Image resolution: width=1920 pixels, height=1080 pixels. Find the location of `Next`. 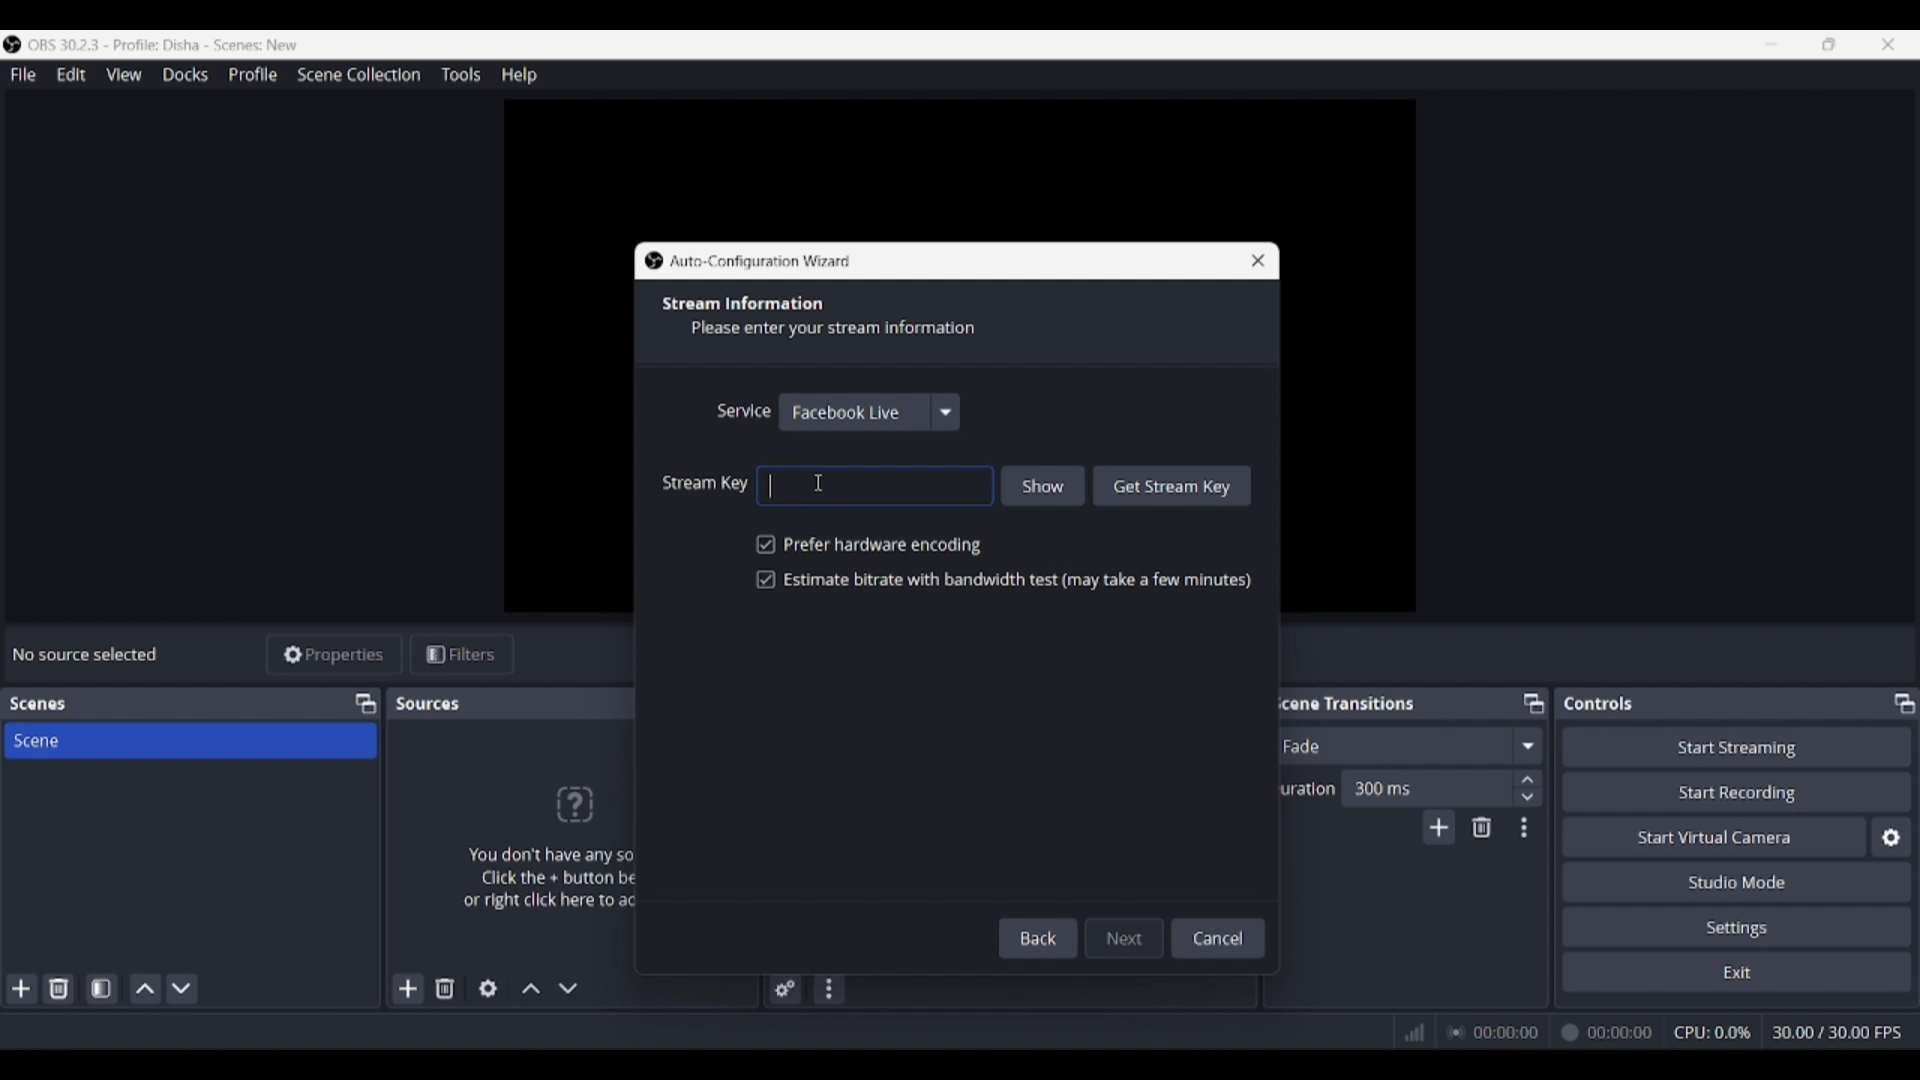

Next is located at coordinates (1126, 934).